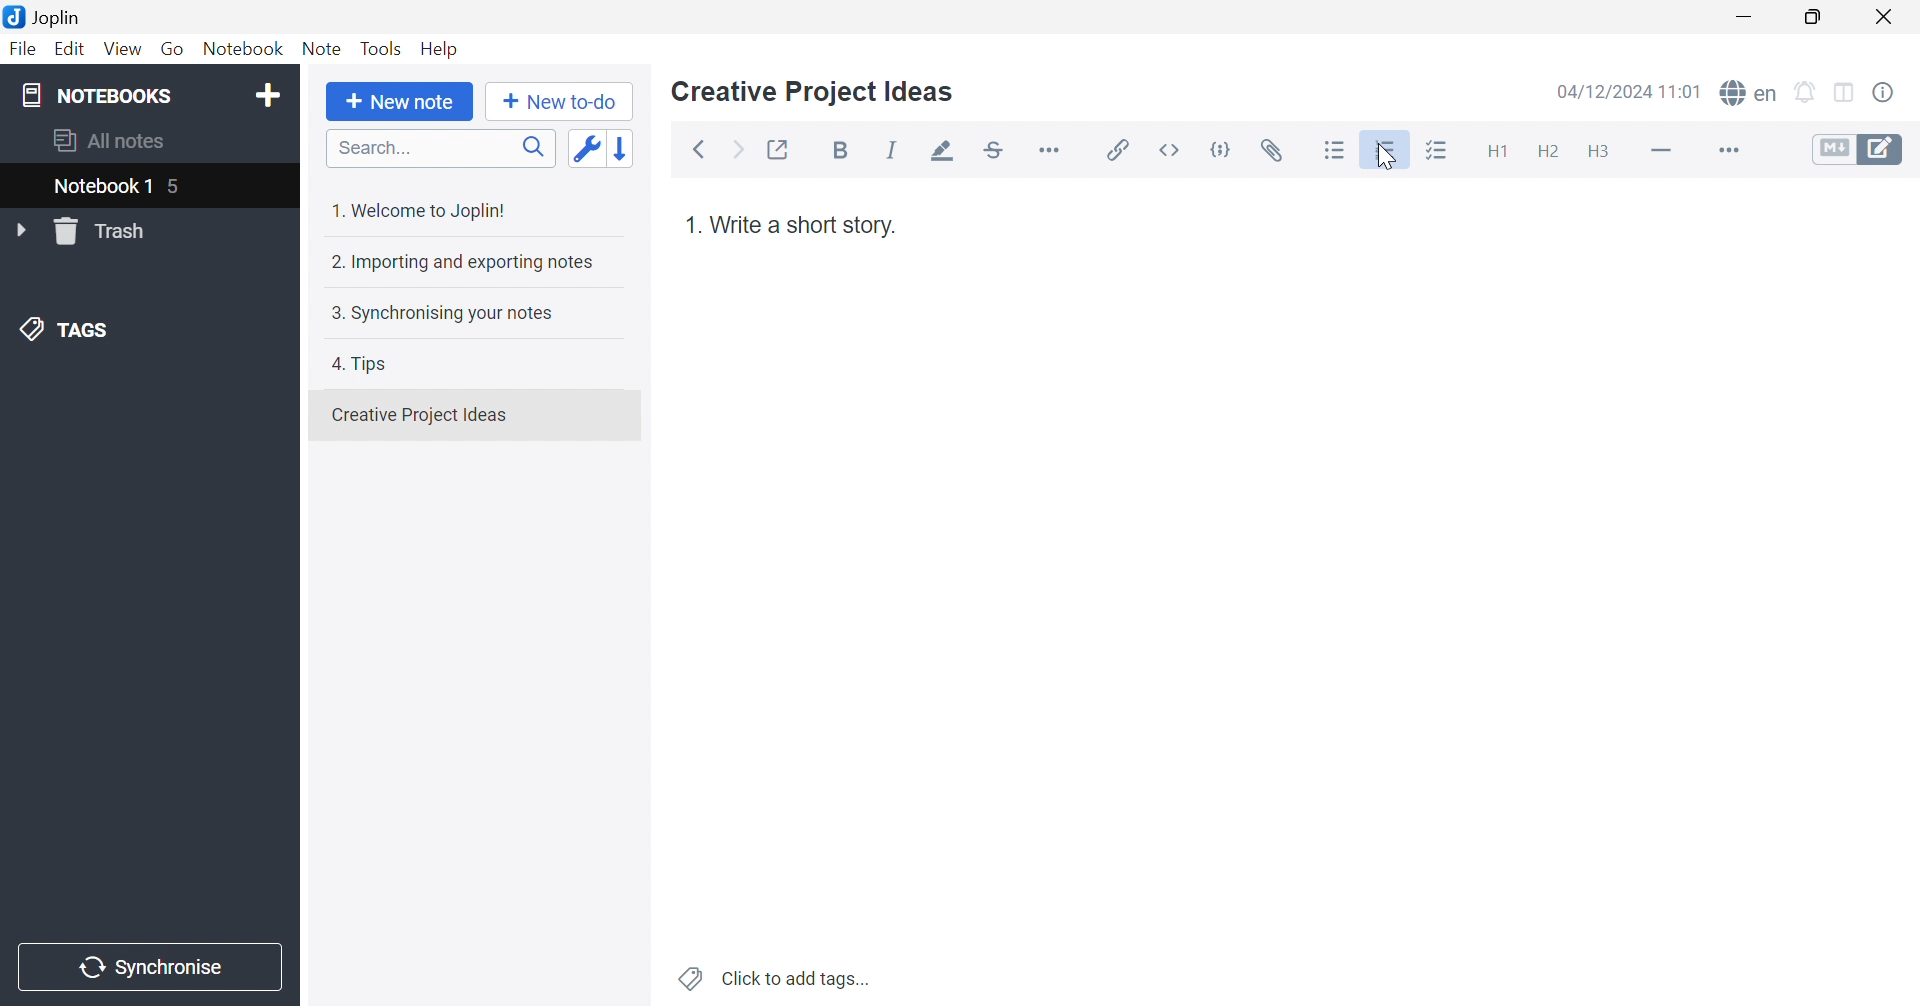 The height and width of the screenshot is (1006, 1920). Describe the element at coordinates (47, 15) in the screenshot. I see `Joplin` at that location.